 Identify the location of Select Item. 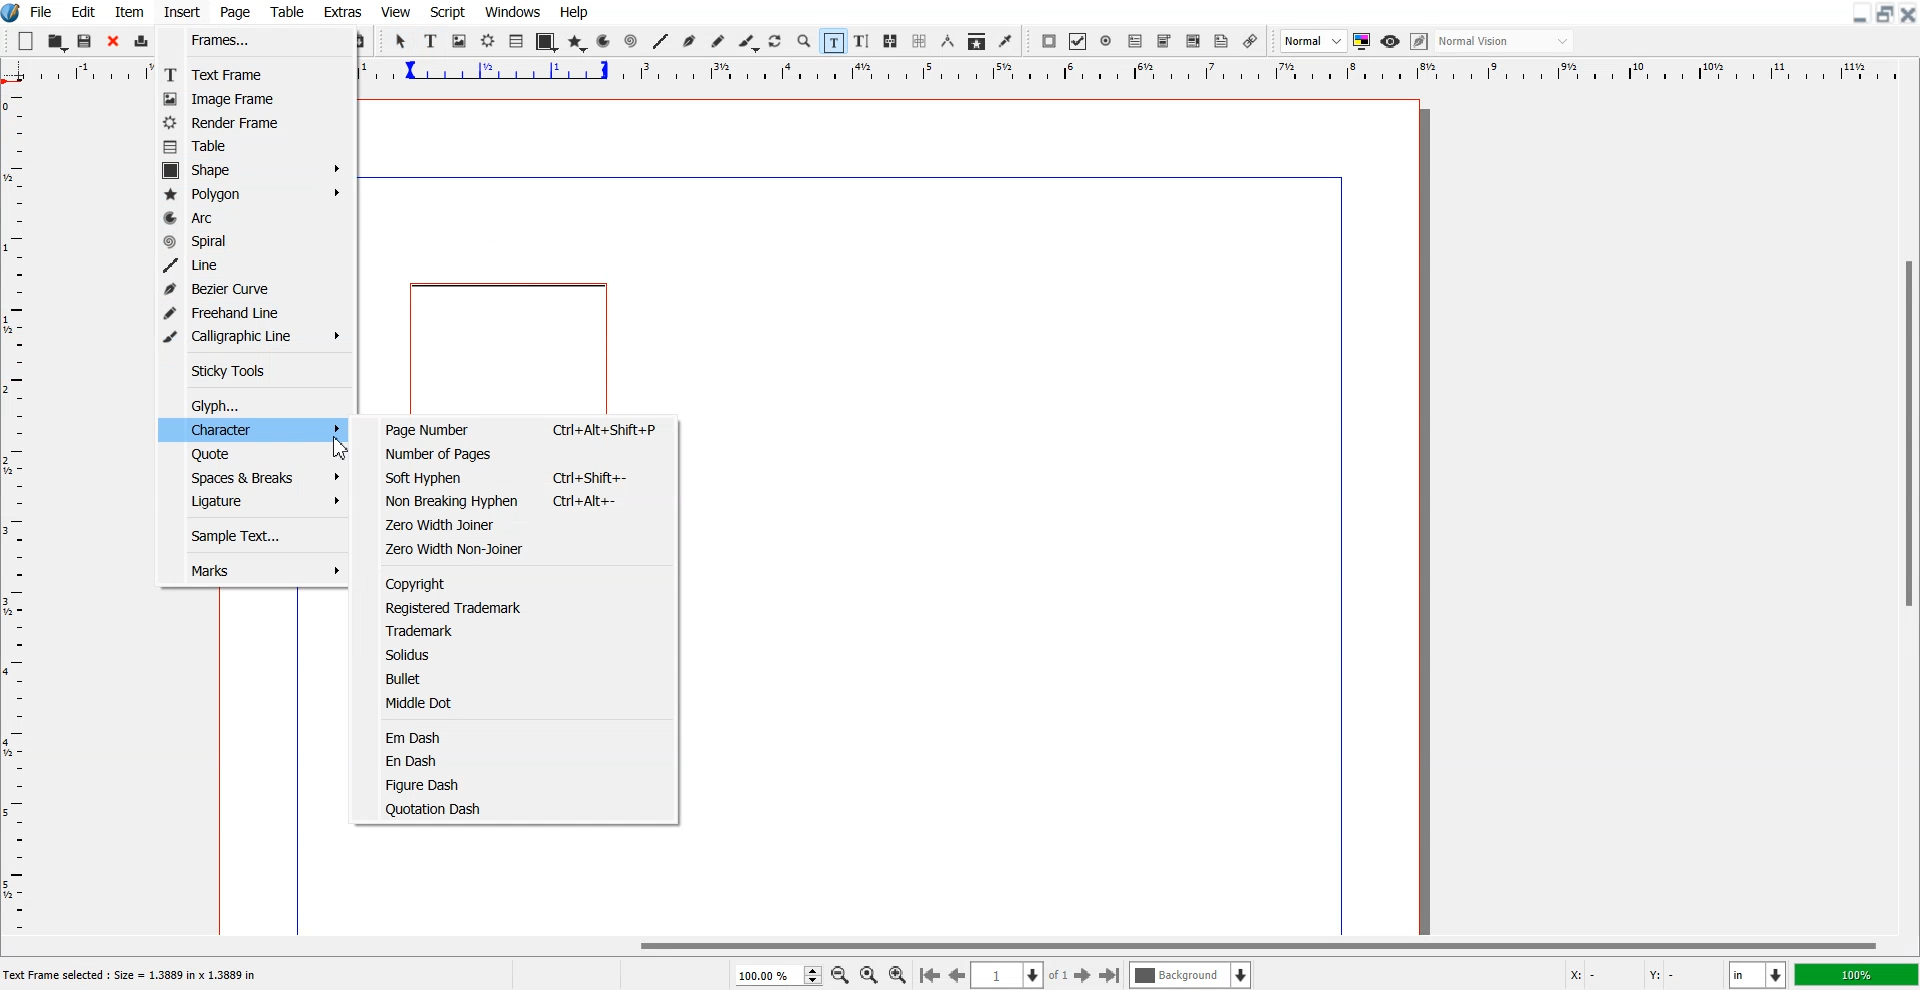
(403, 41).